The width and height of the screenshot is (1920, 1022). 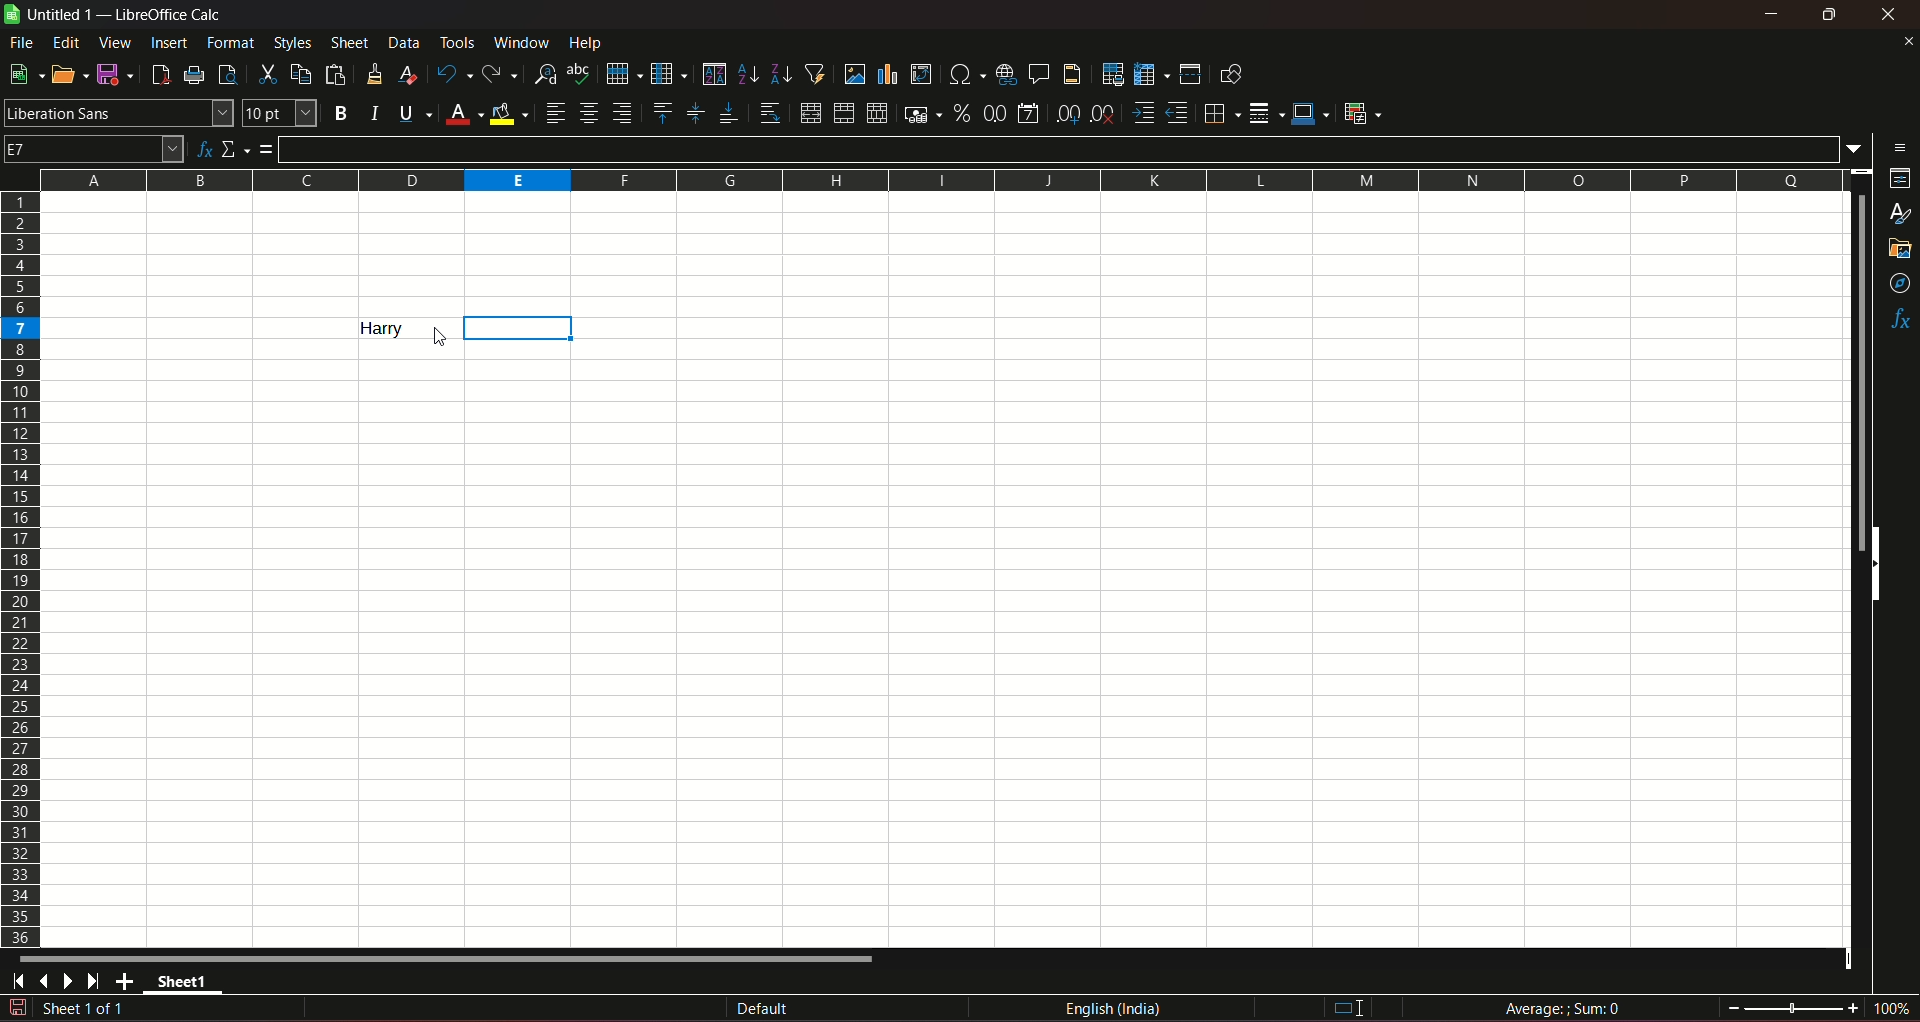 I want to click on sort desending, so click(x=782, y=73).